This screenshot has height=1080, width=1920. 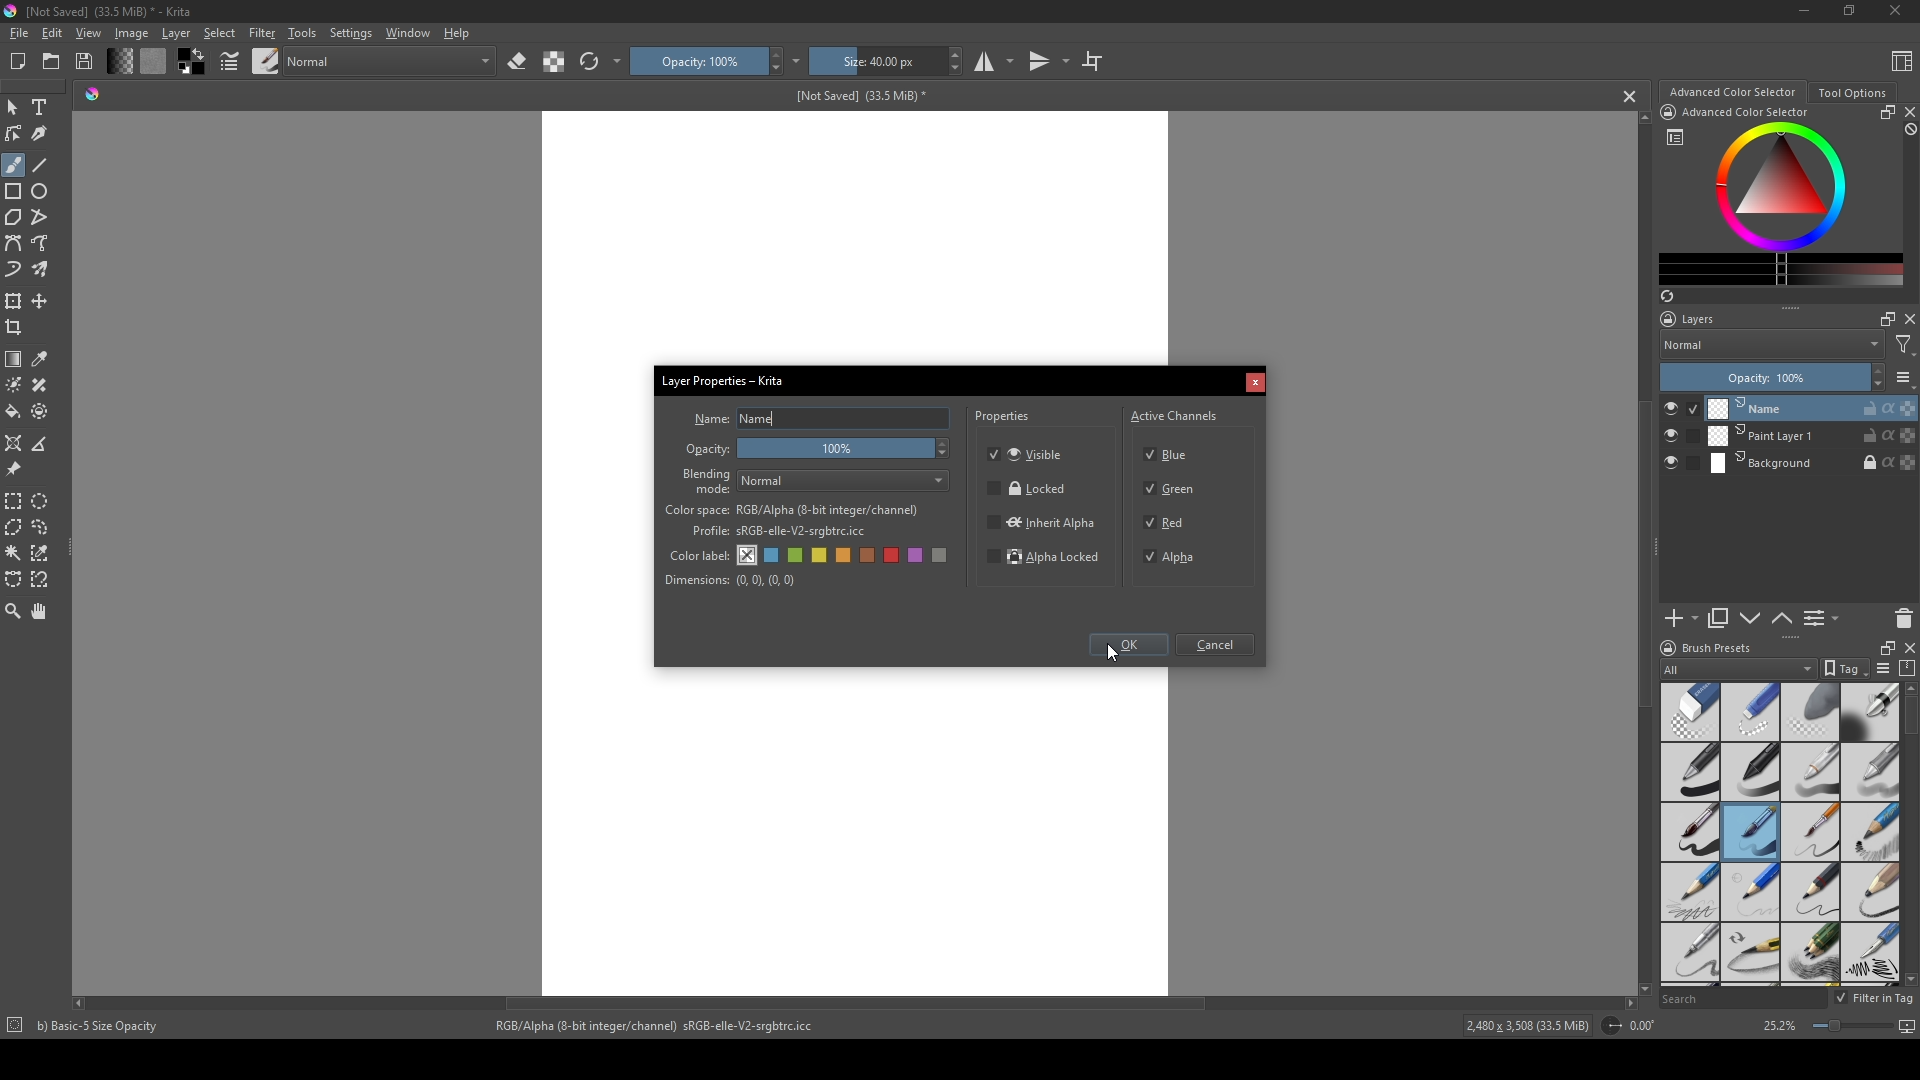 What do you see at coordinates (1871, 891) in the screenshot?
I see `pencil` at bounding box center [1871, 891].